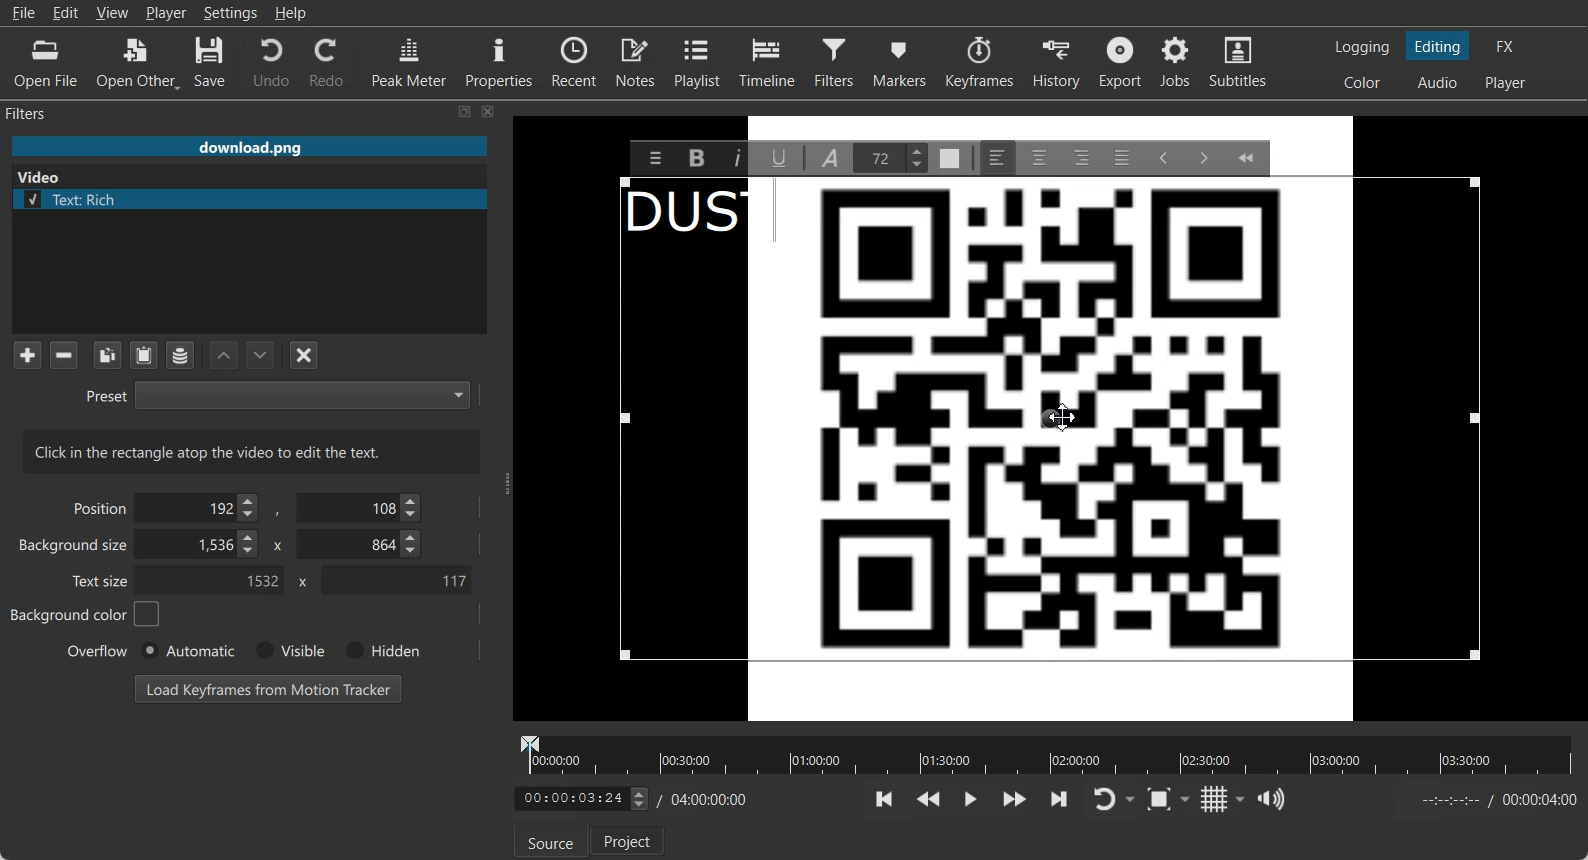  Describe the element at coordinates (138, 63) in the screenshot. I see `Open Other` at that location.